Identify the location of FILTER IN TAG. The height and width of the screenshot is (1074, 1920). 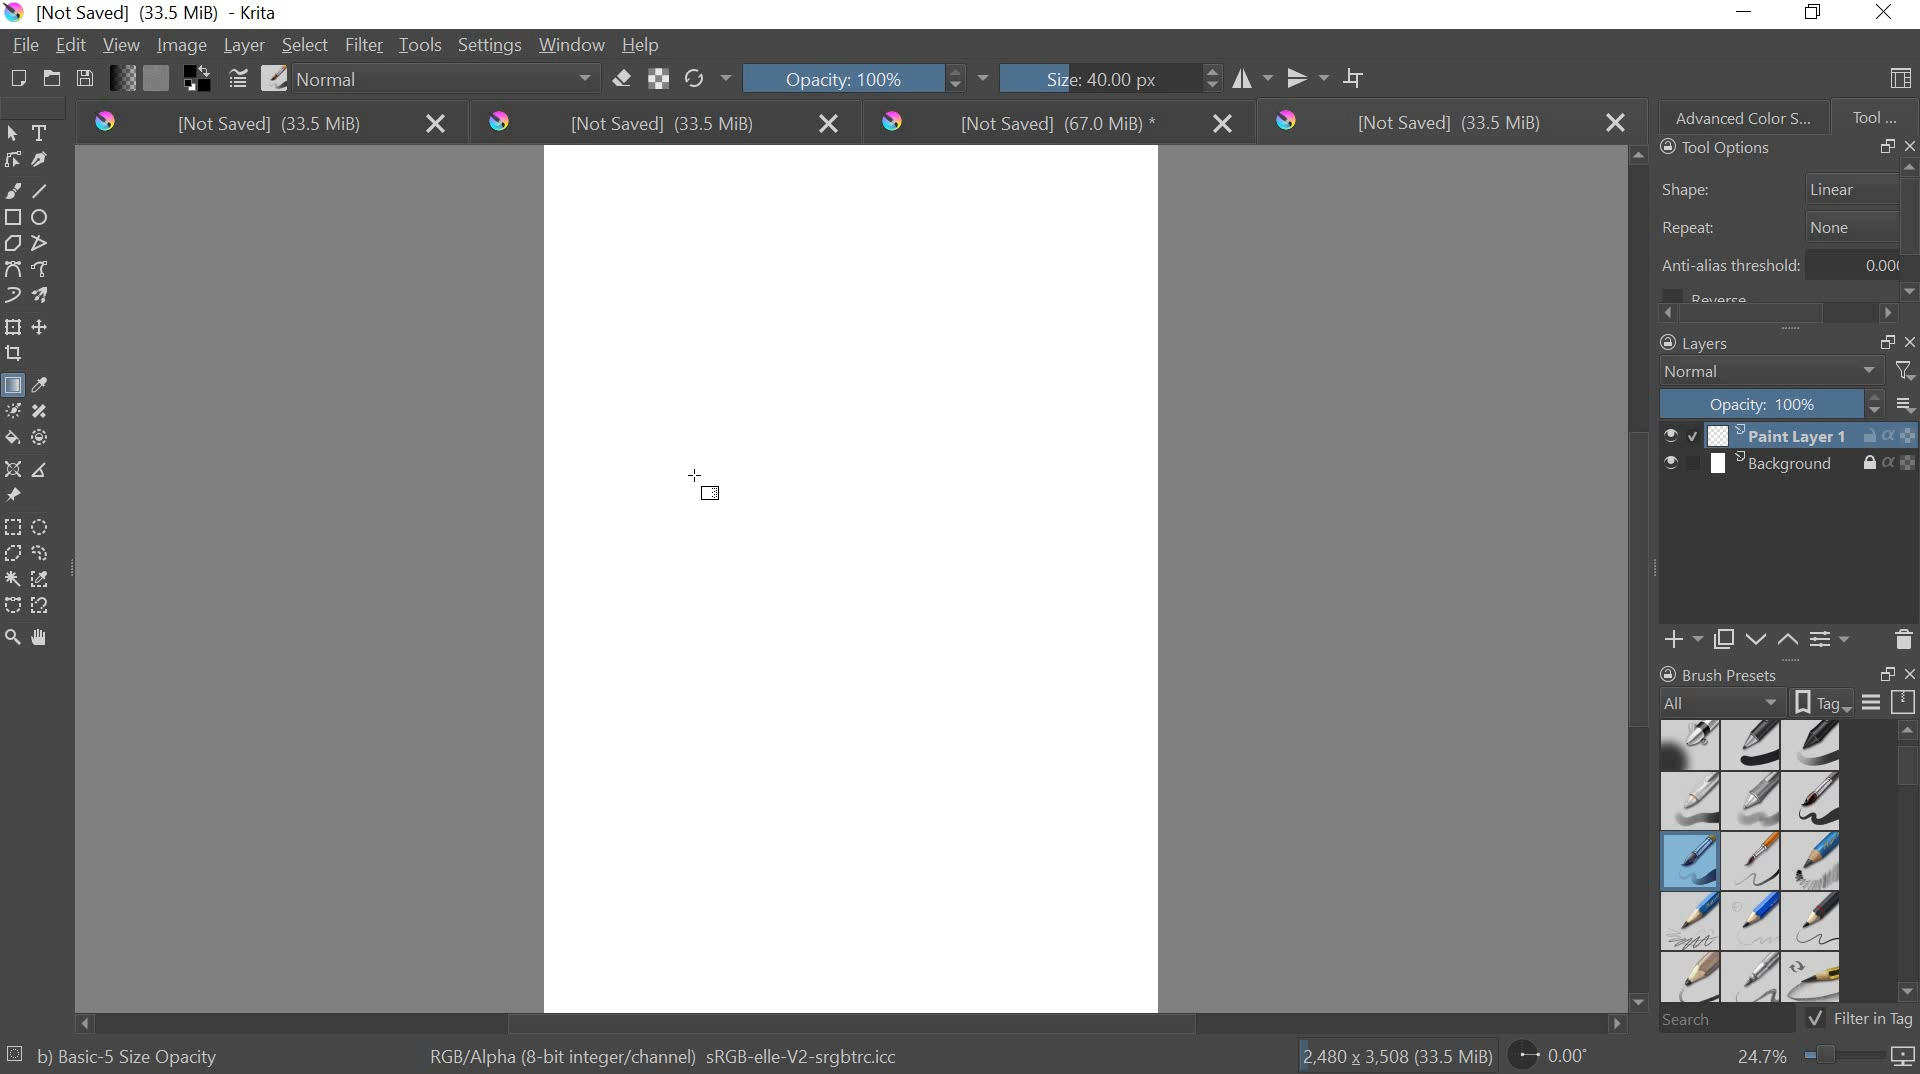
(1878, 1020).